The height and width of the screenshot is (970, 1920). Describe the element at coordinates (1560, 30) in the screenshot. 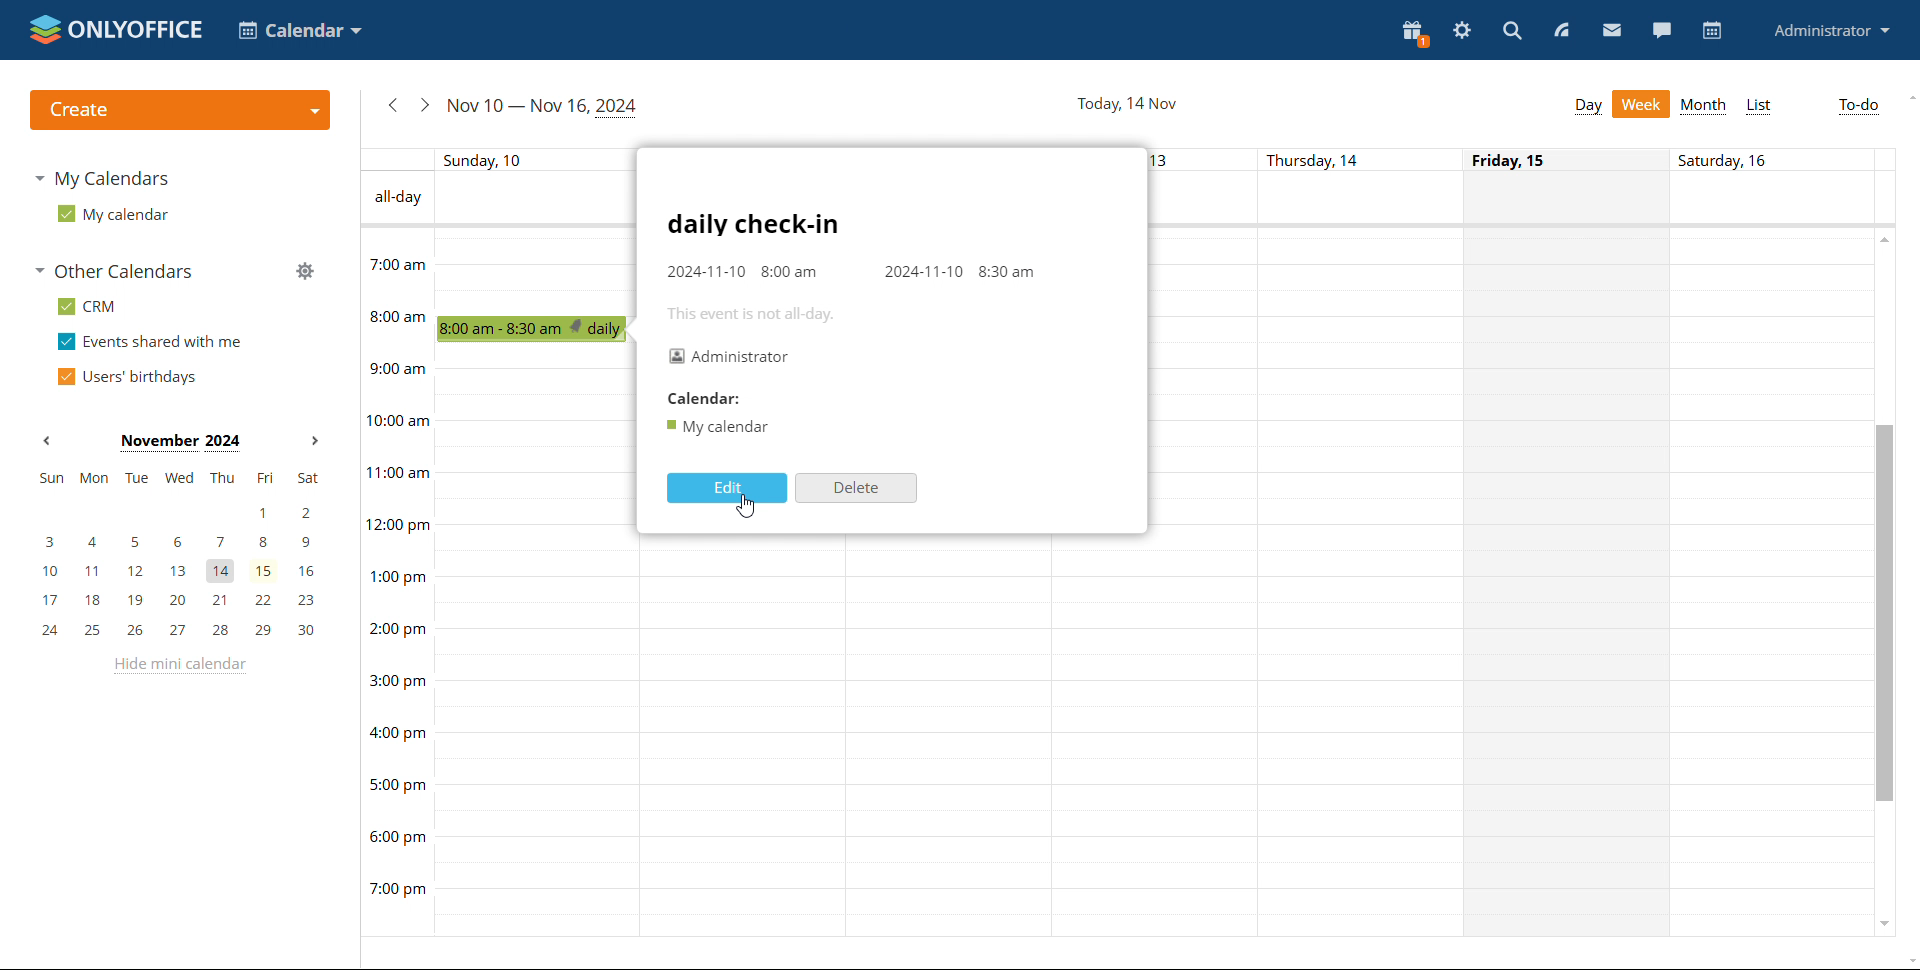

I see `feed` at that location.